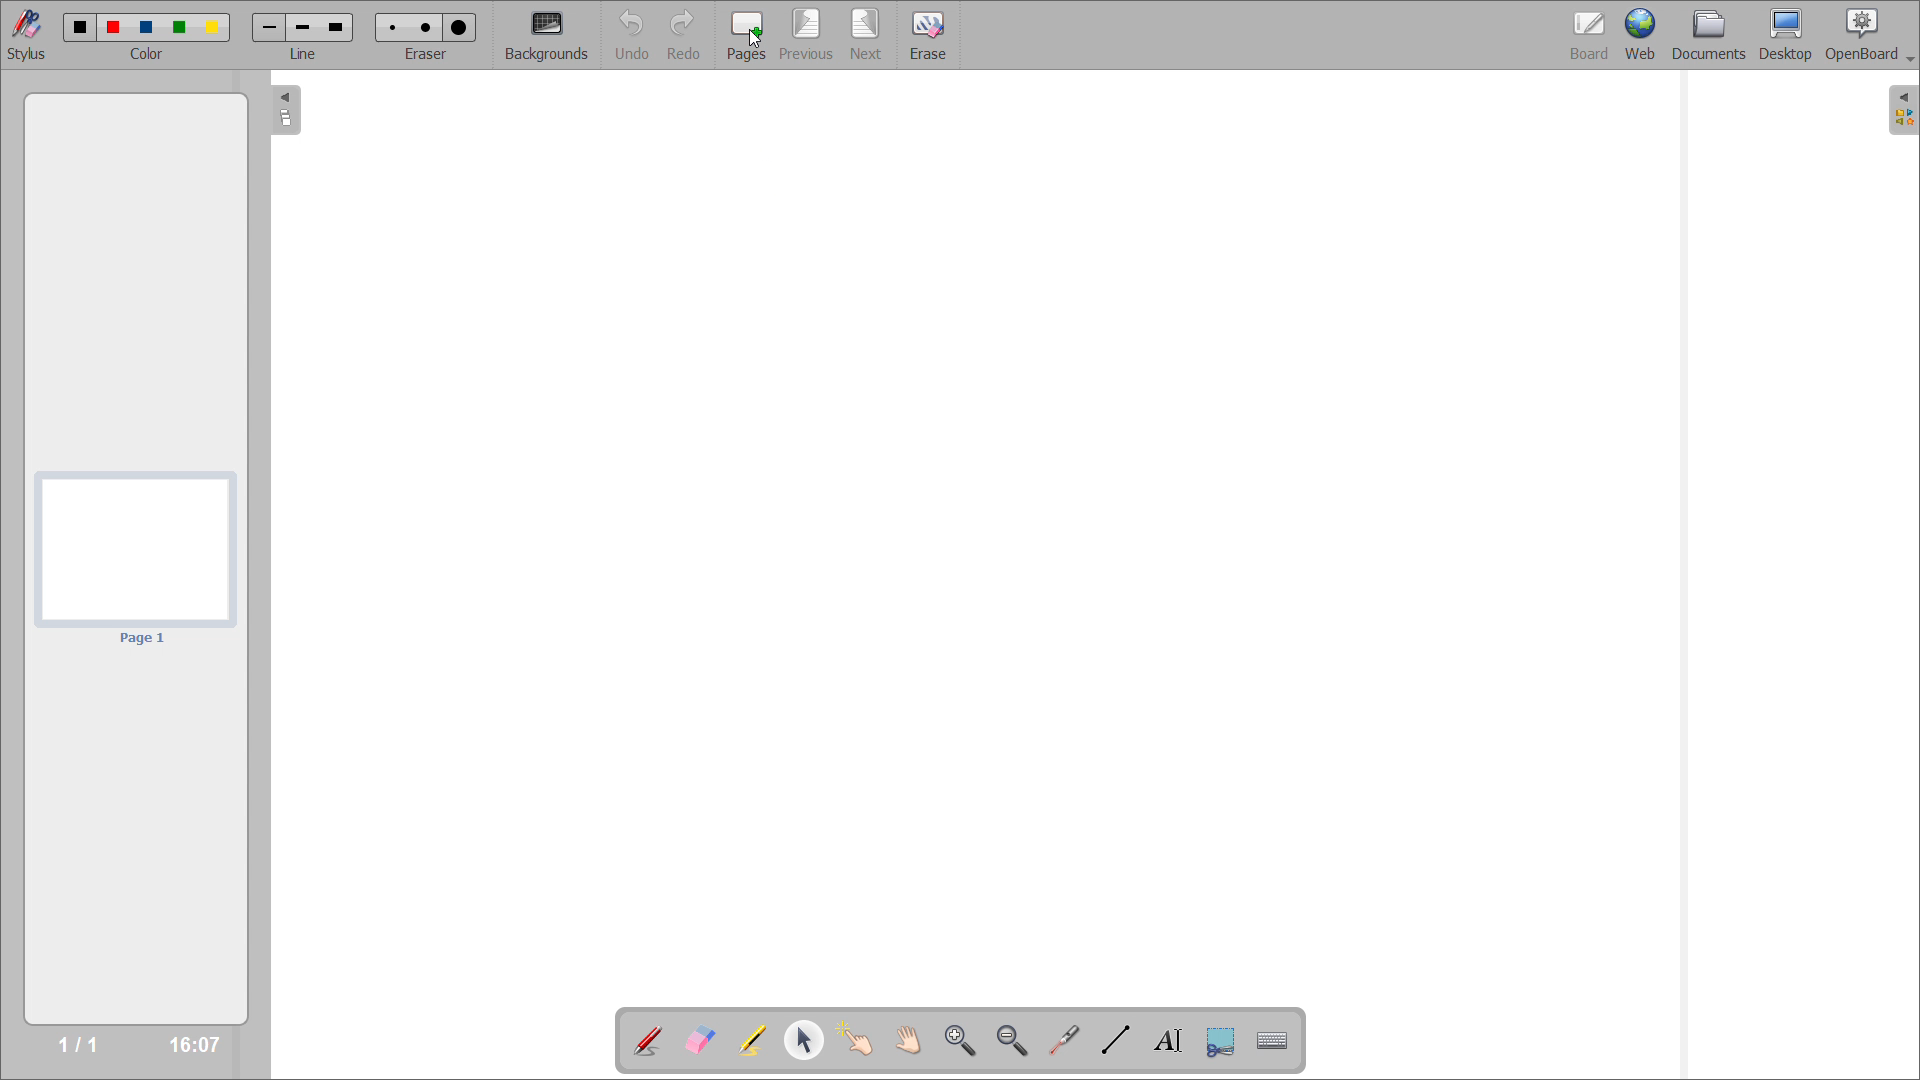  What do you see at coordinates (807, 35) in the screenshot?
I see `previous page` at bounding box center [807, 35].